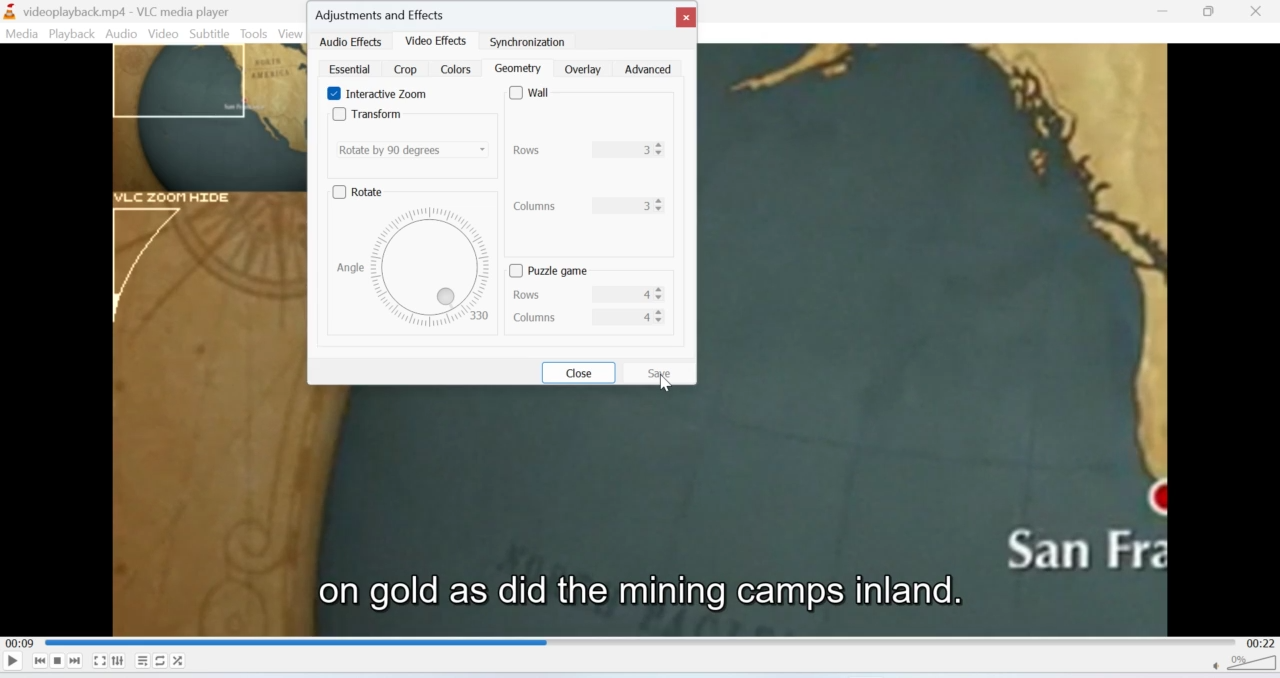  What do you see at coordinates (640, 521) in the screenshot?
I see `Video playback` at bounding box center [640, 521].